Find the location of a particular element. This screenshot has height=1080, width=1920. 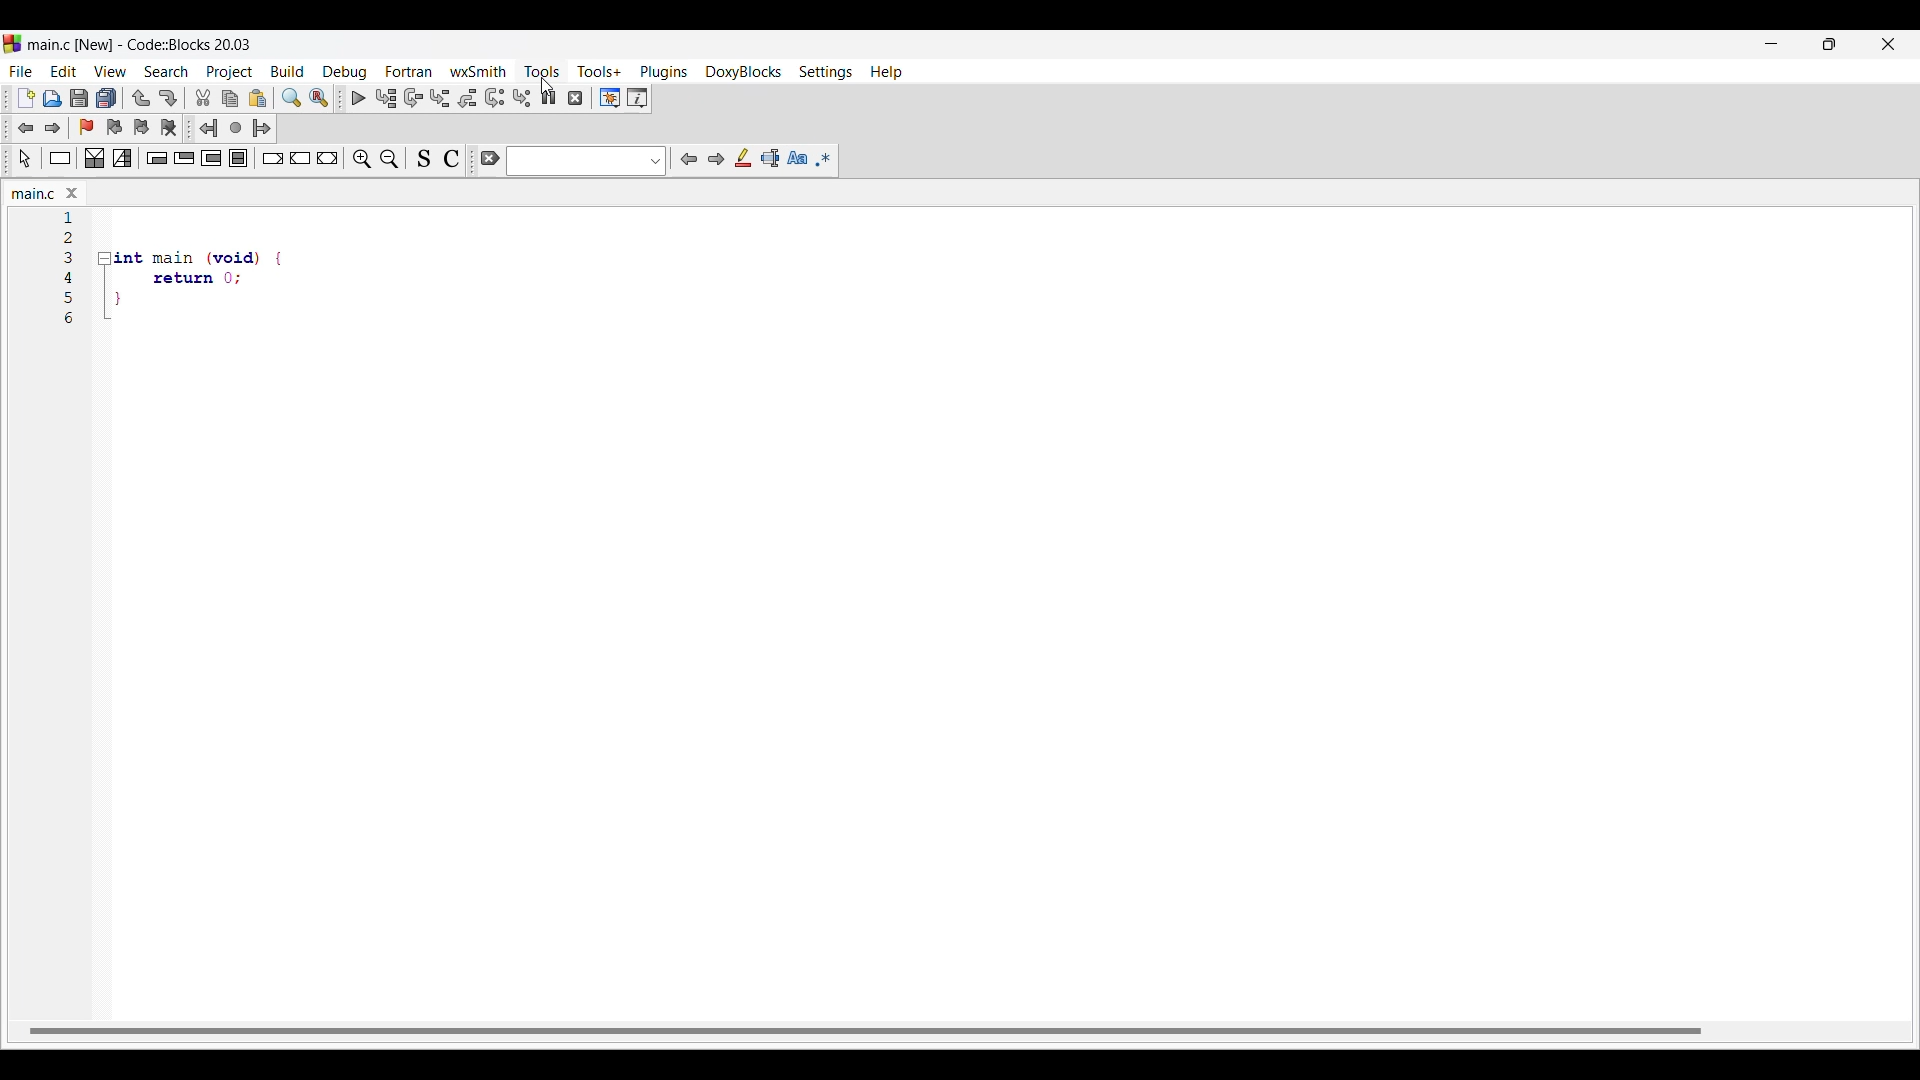

Next line is located at coordinates (414, 98).